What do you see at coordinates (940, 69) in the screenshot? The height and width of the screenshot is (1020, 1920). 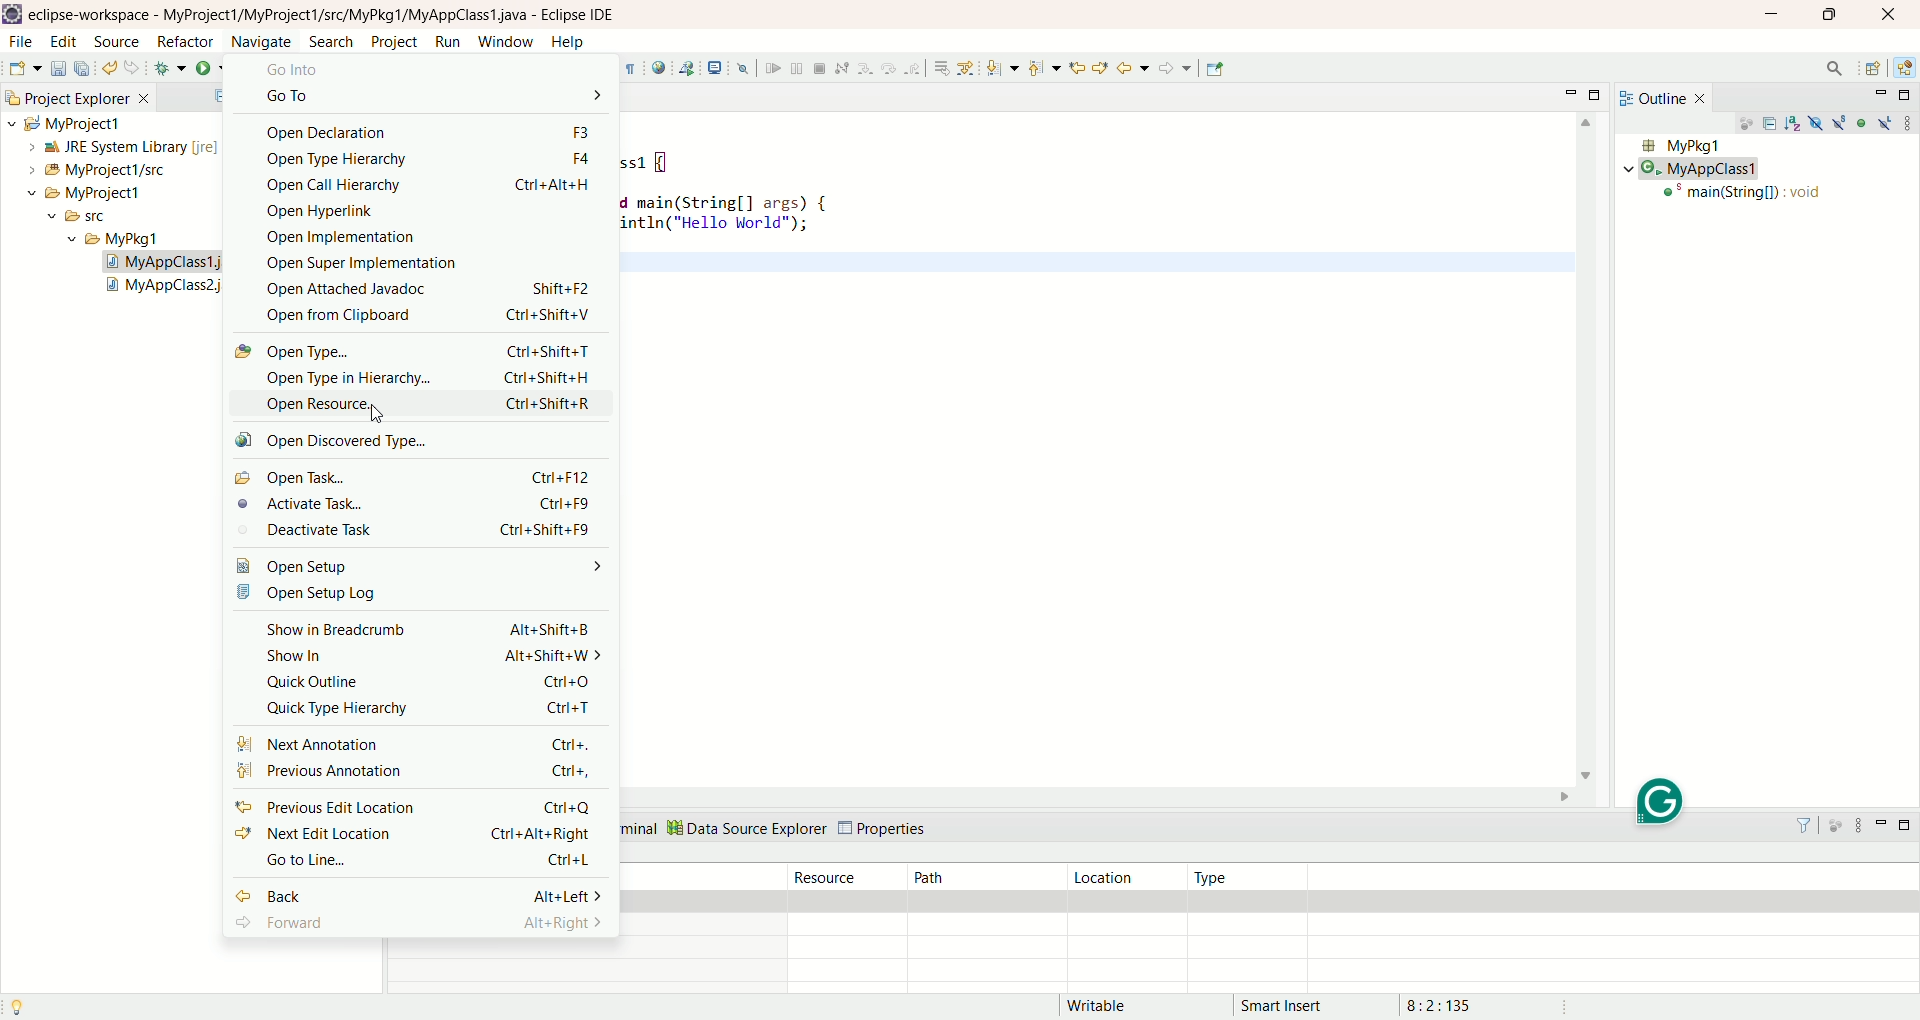 I see `drop to frame` at bounding box center [940, 69].